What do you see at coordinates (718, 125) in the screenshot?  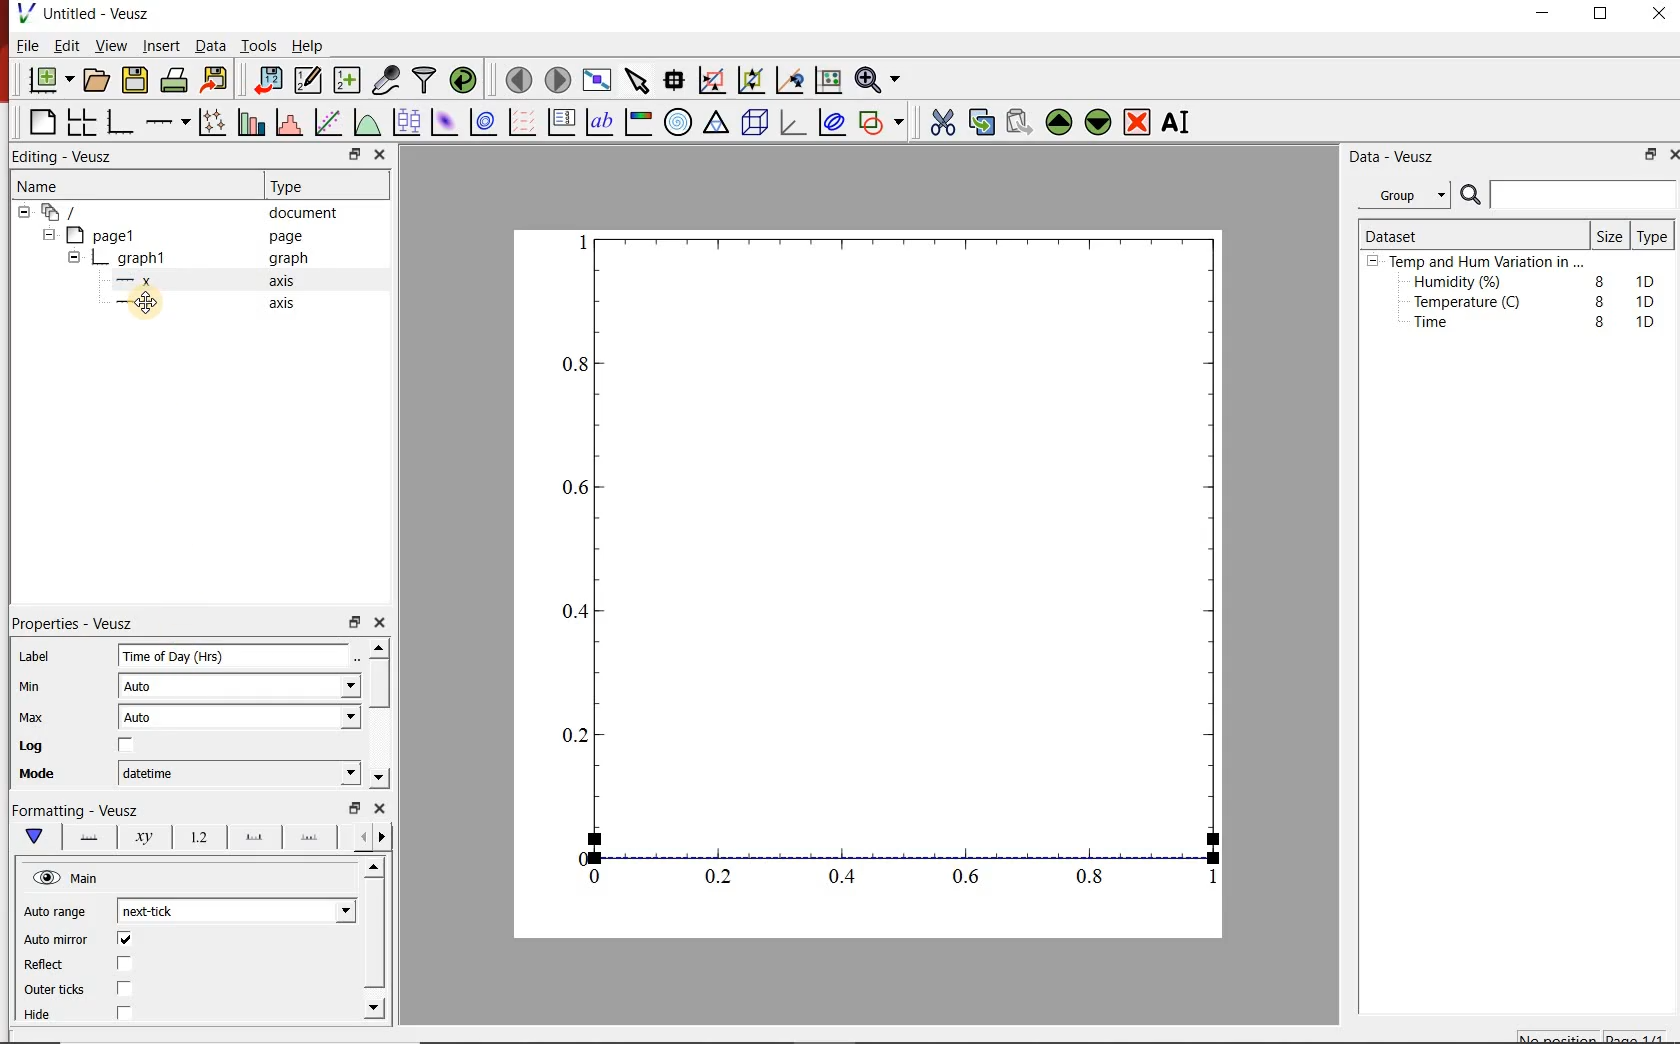 I see `ternary graph` at bounding box center [718, 125].